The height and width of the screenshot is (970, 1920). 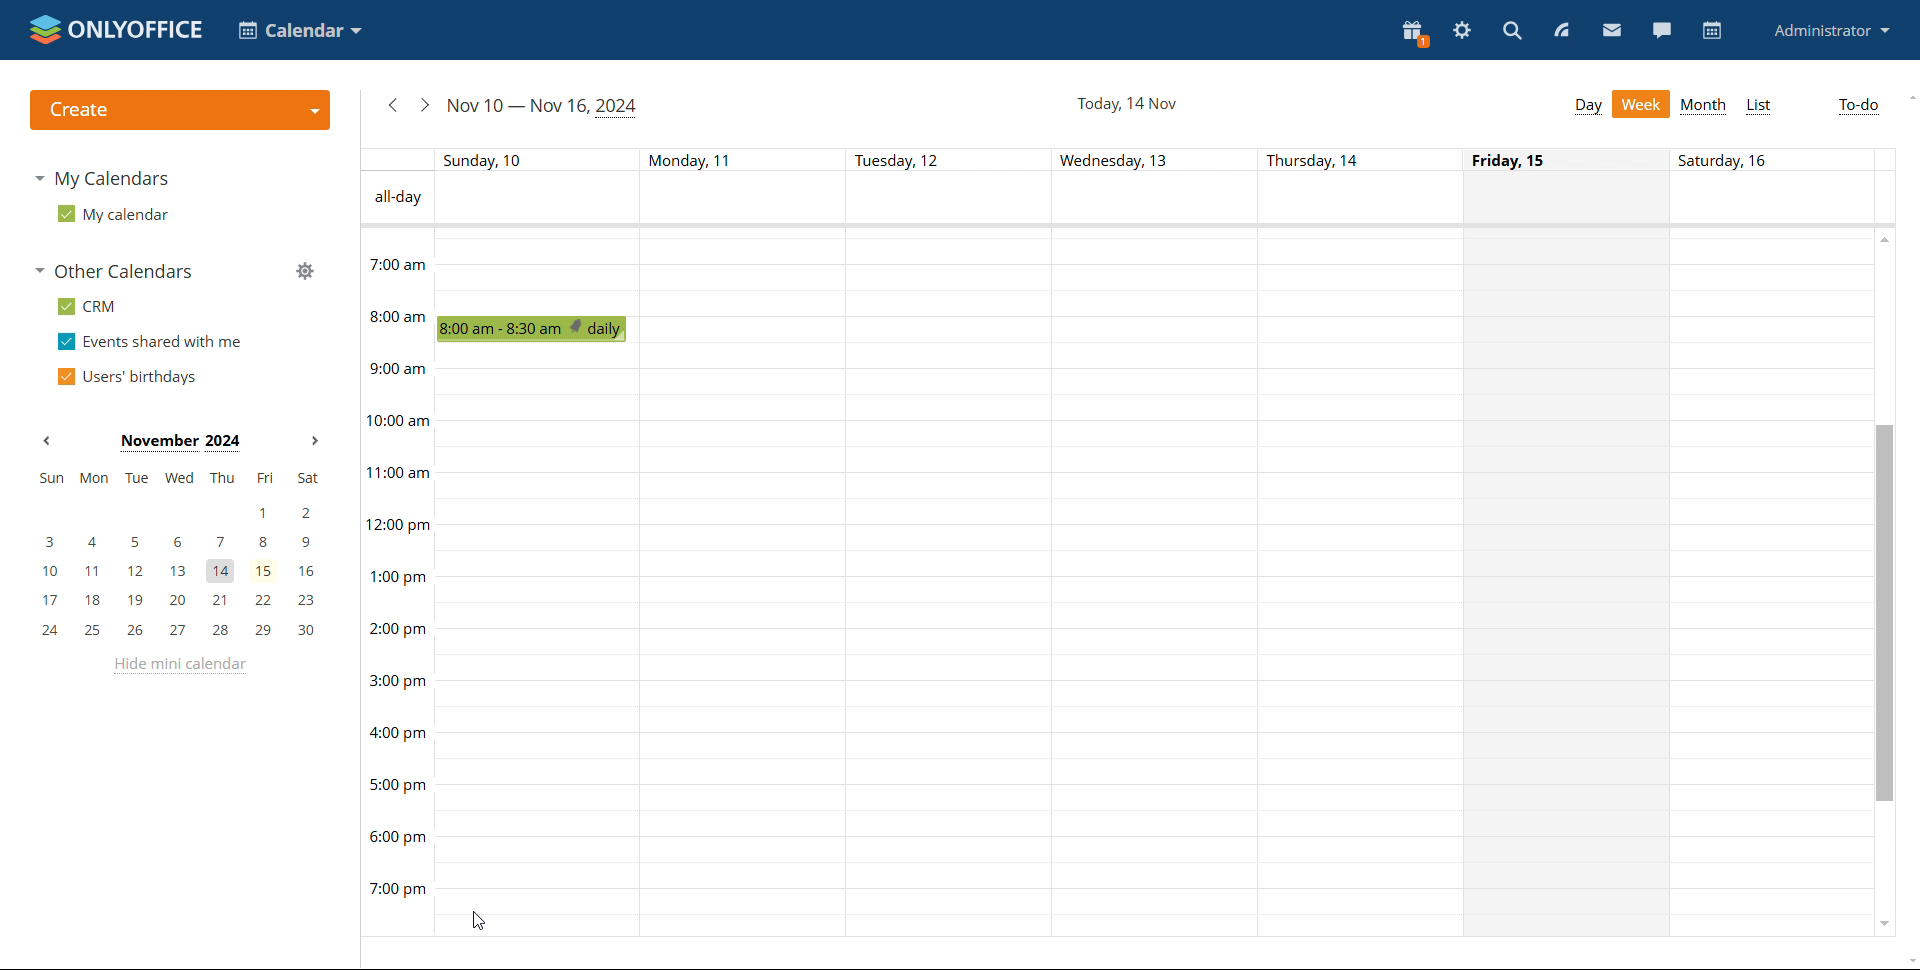 I want to click on scroll down, so click(x=1908, y=961).